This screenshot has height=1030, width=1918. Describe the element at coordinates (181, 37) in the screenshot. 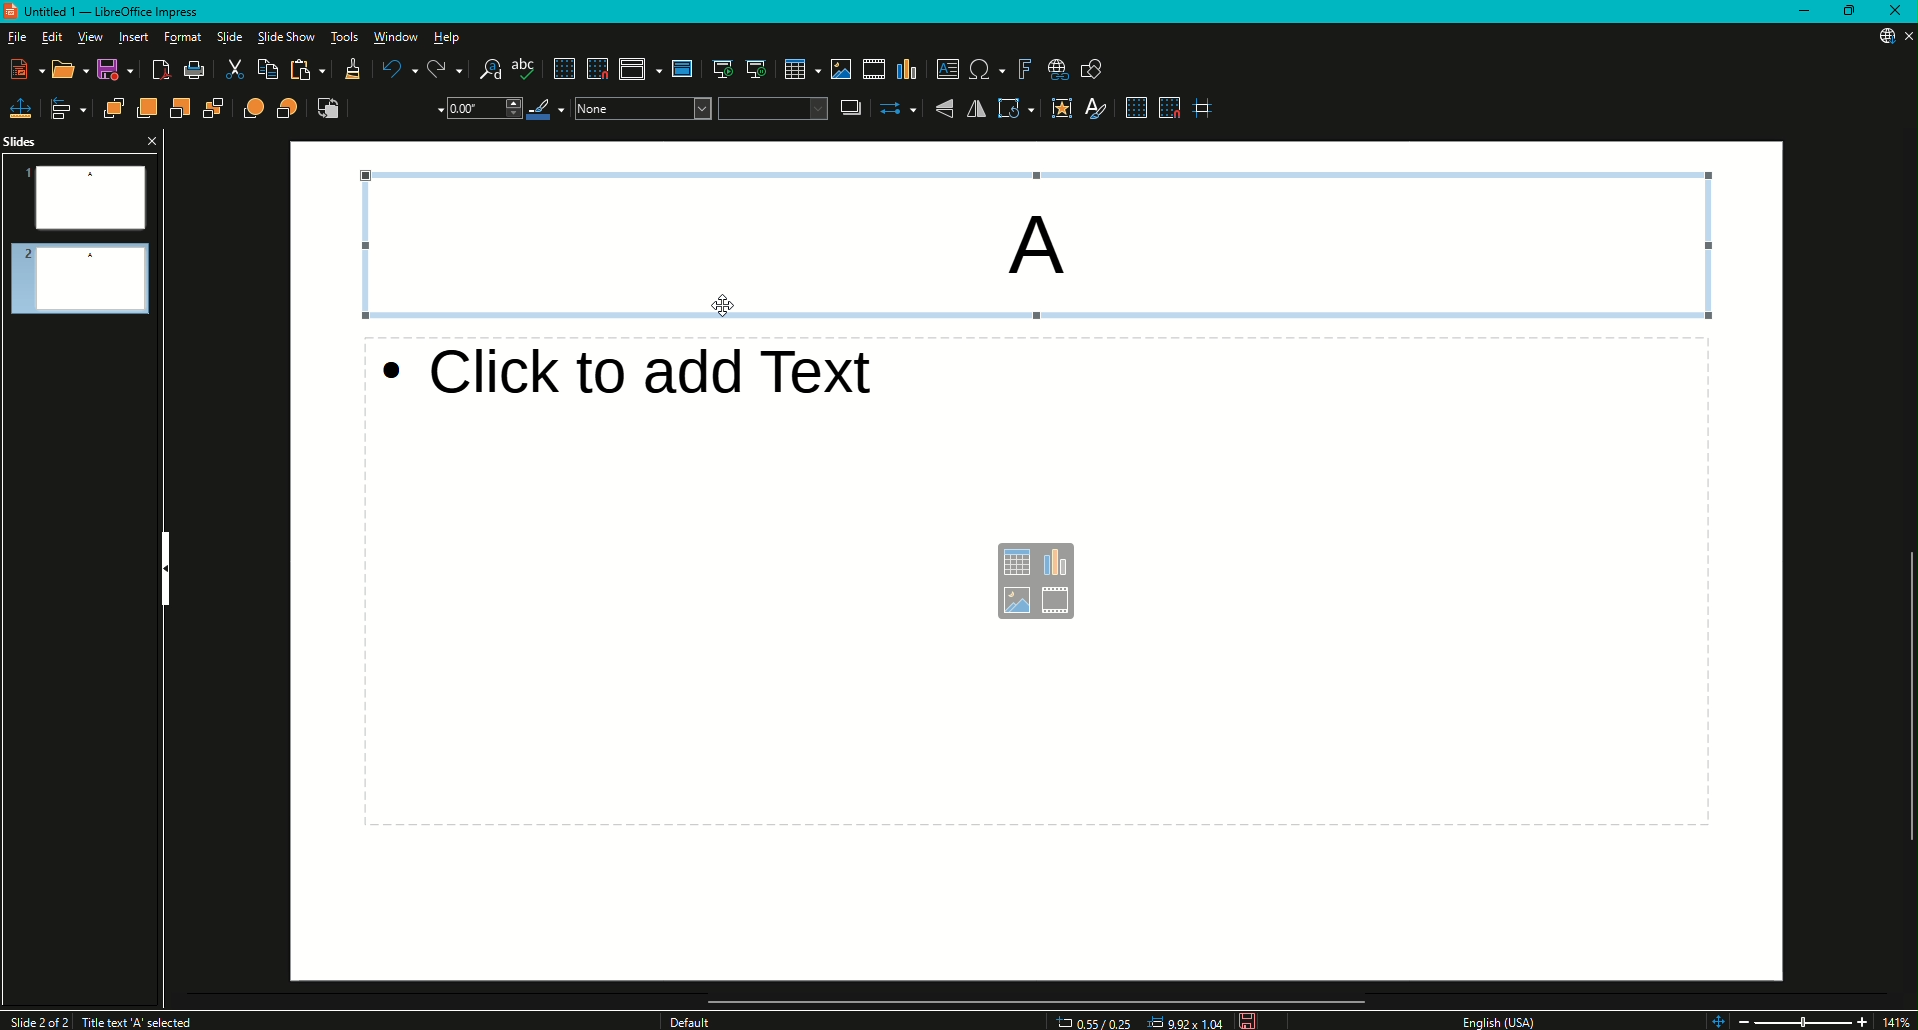

I see `Format` at that location.